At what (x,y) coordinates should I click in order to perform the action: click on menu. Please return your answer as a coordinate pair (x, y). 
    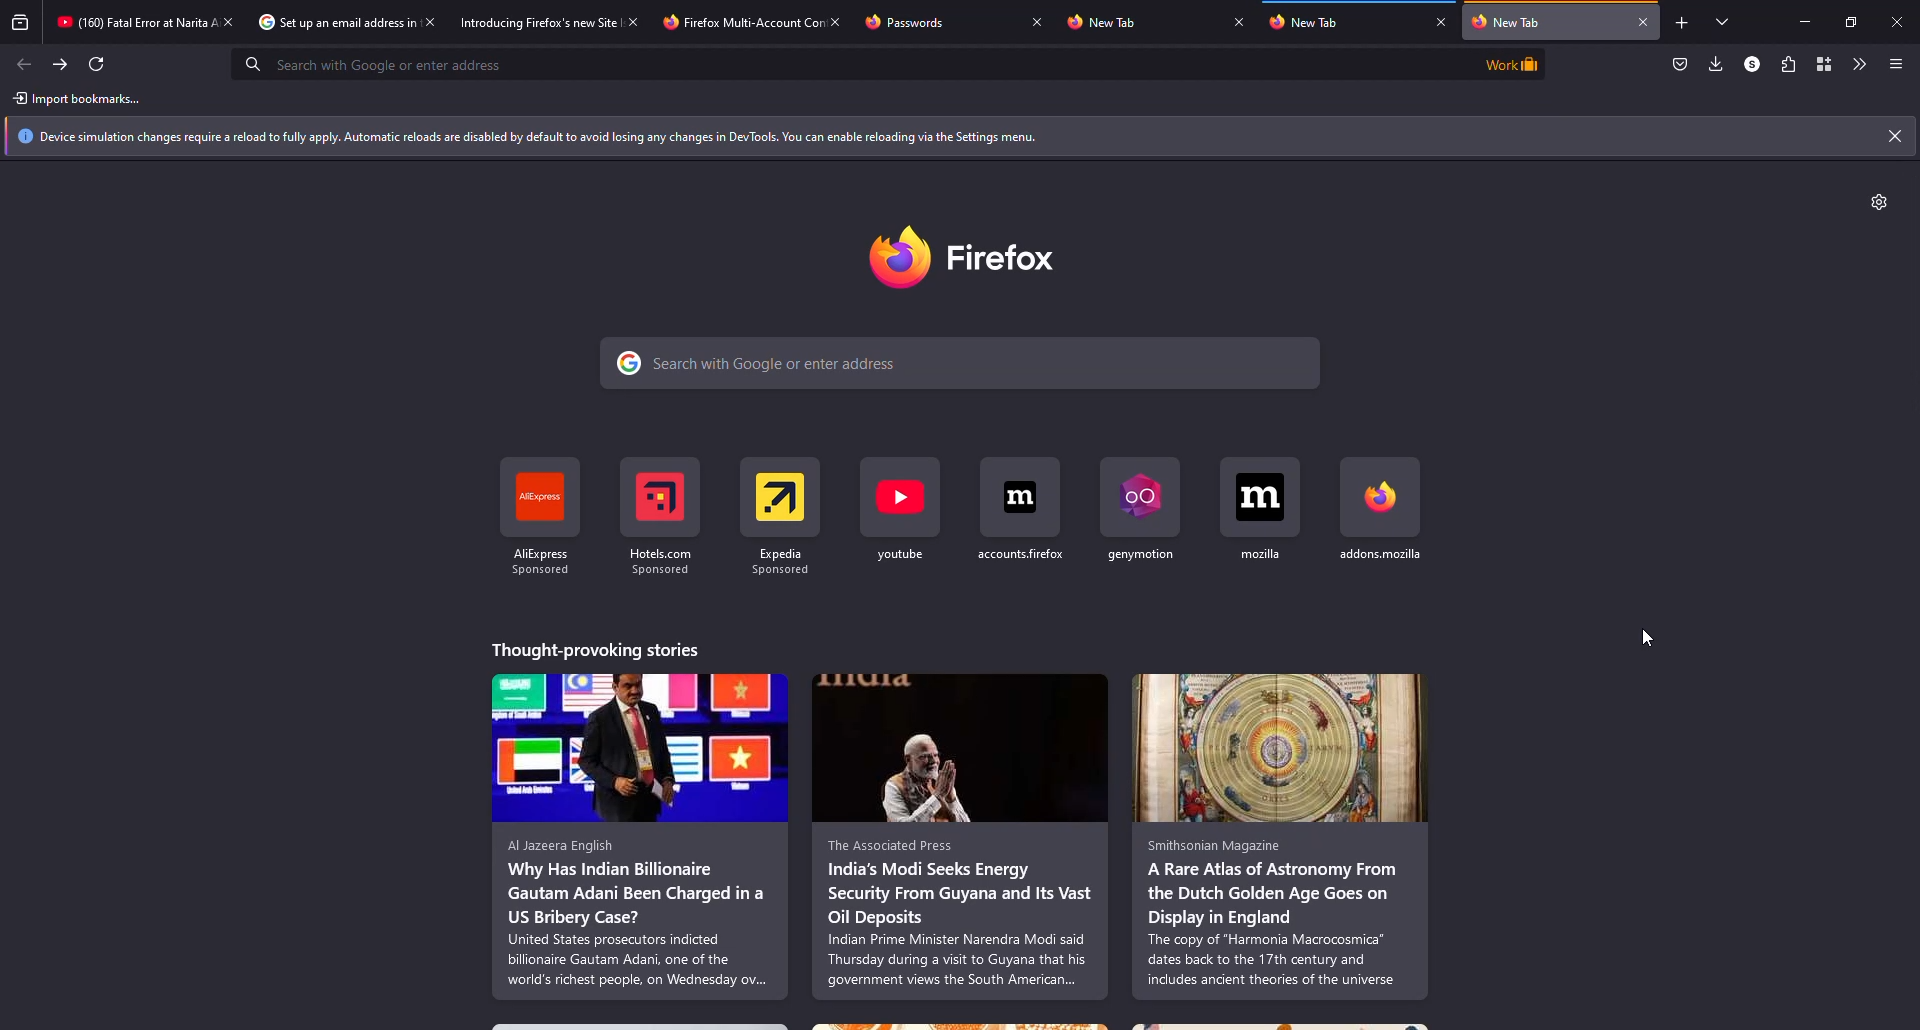
    Looking at the image, I should click on (1896, 65).